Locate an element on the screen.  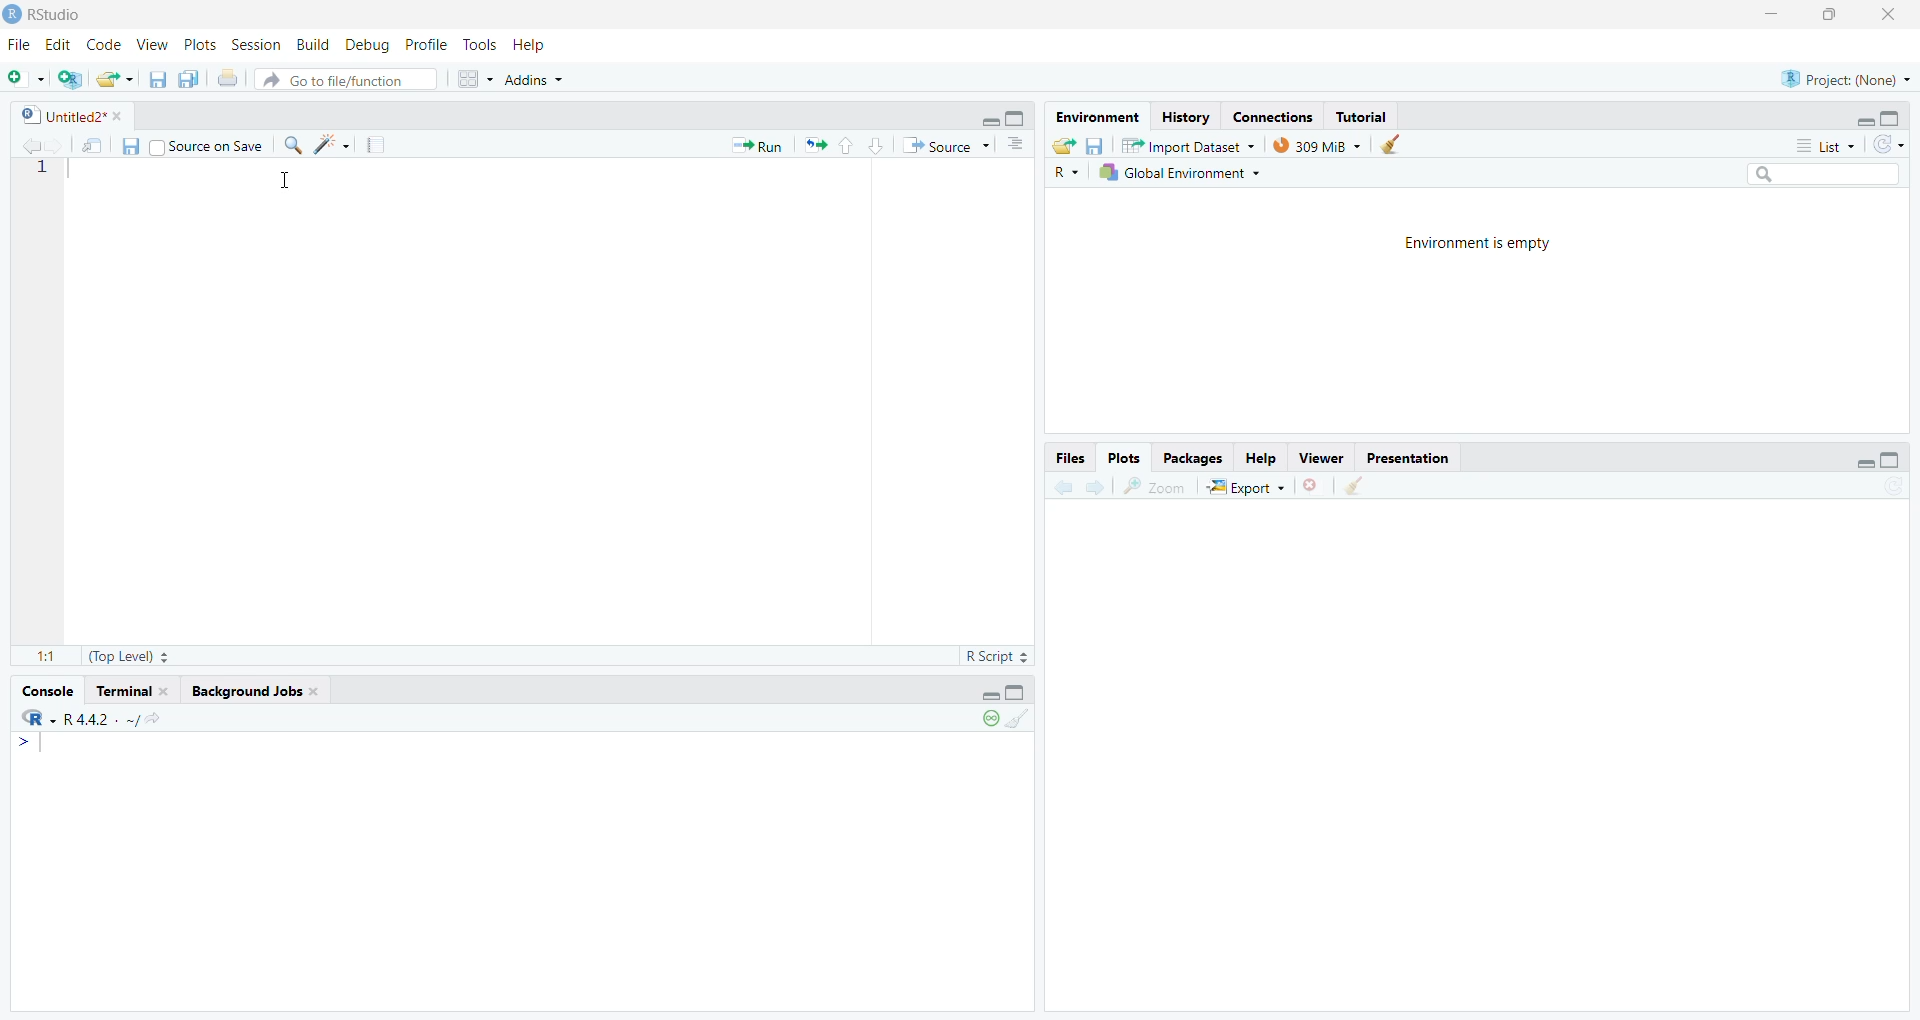
next is located at coordinates (1098, 489).